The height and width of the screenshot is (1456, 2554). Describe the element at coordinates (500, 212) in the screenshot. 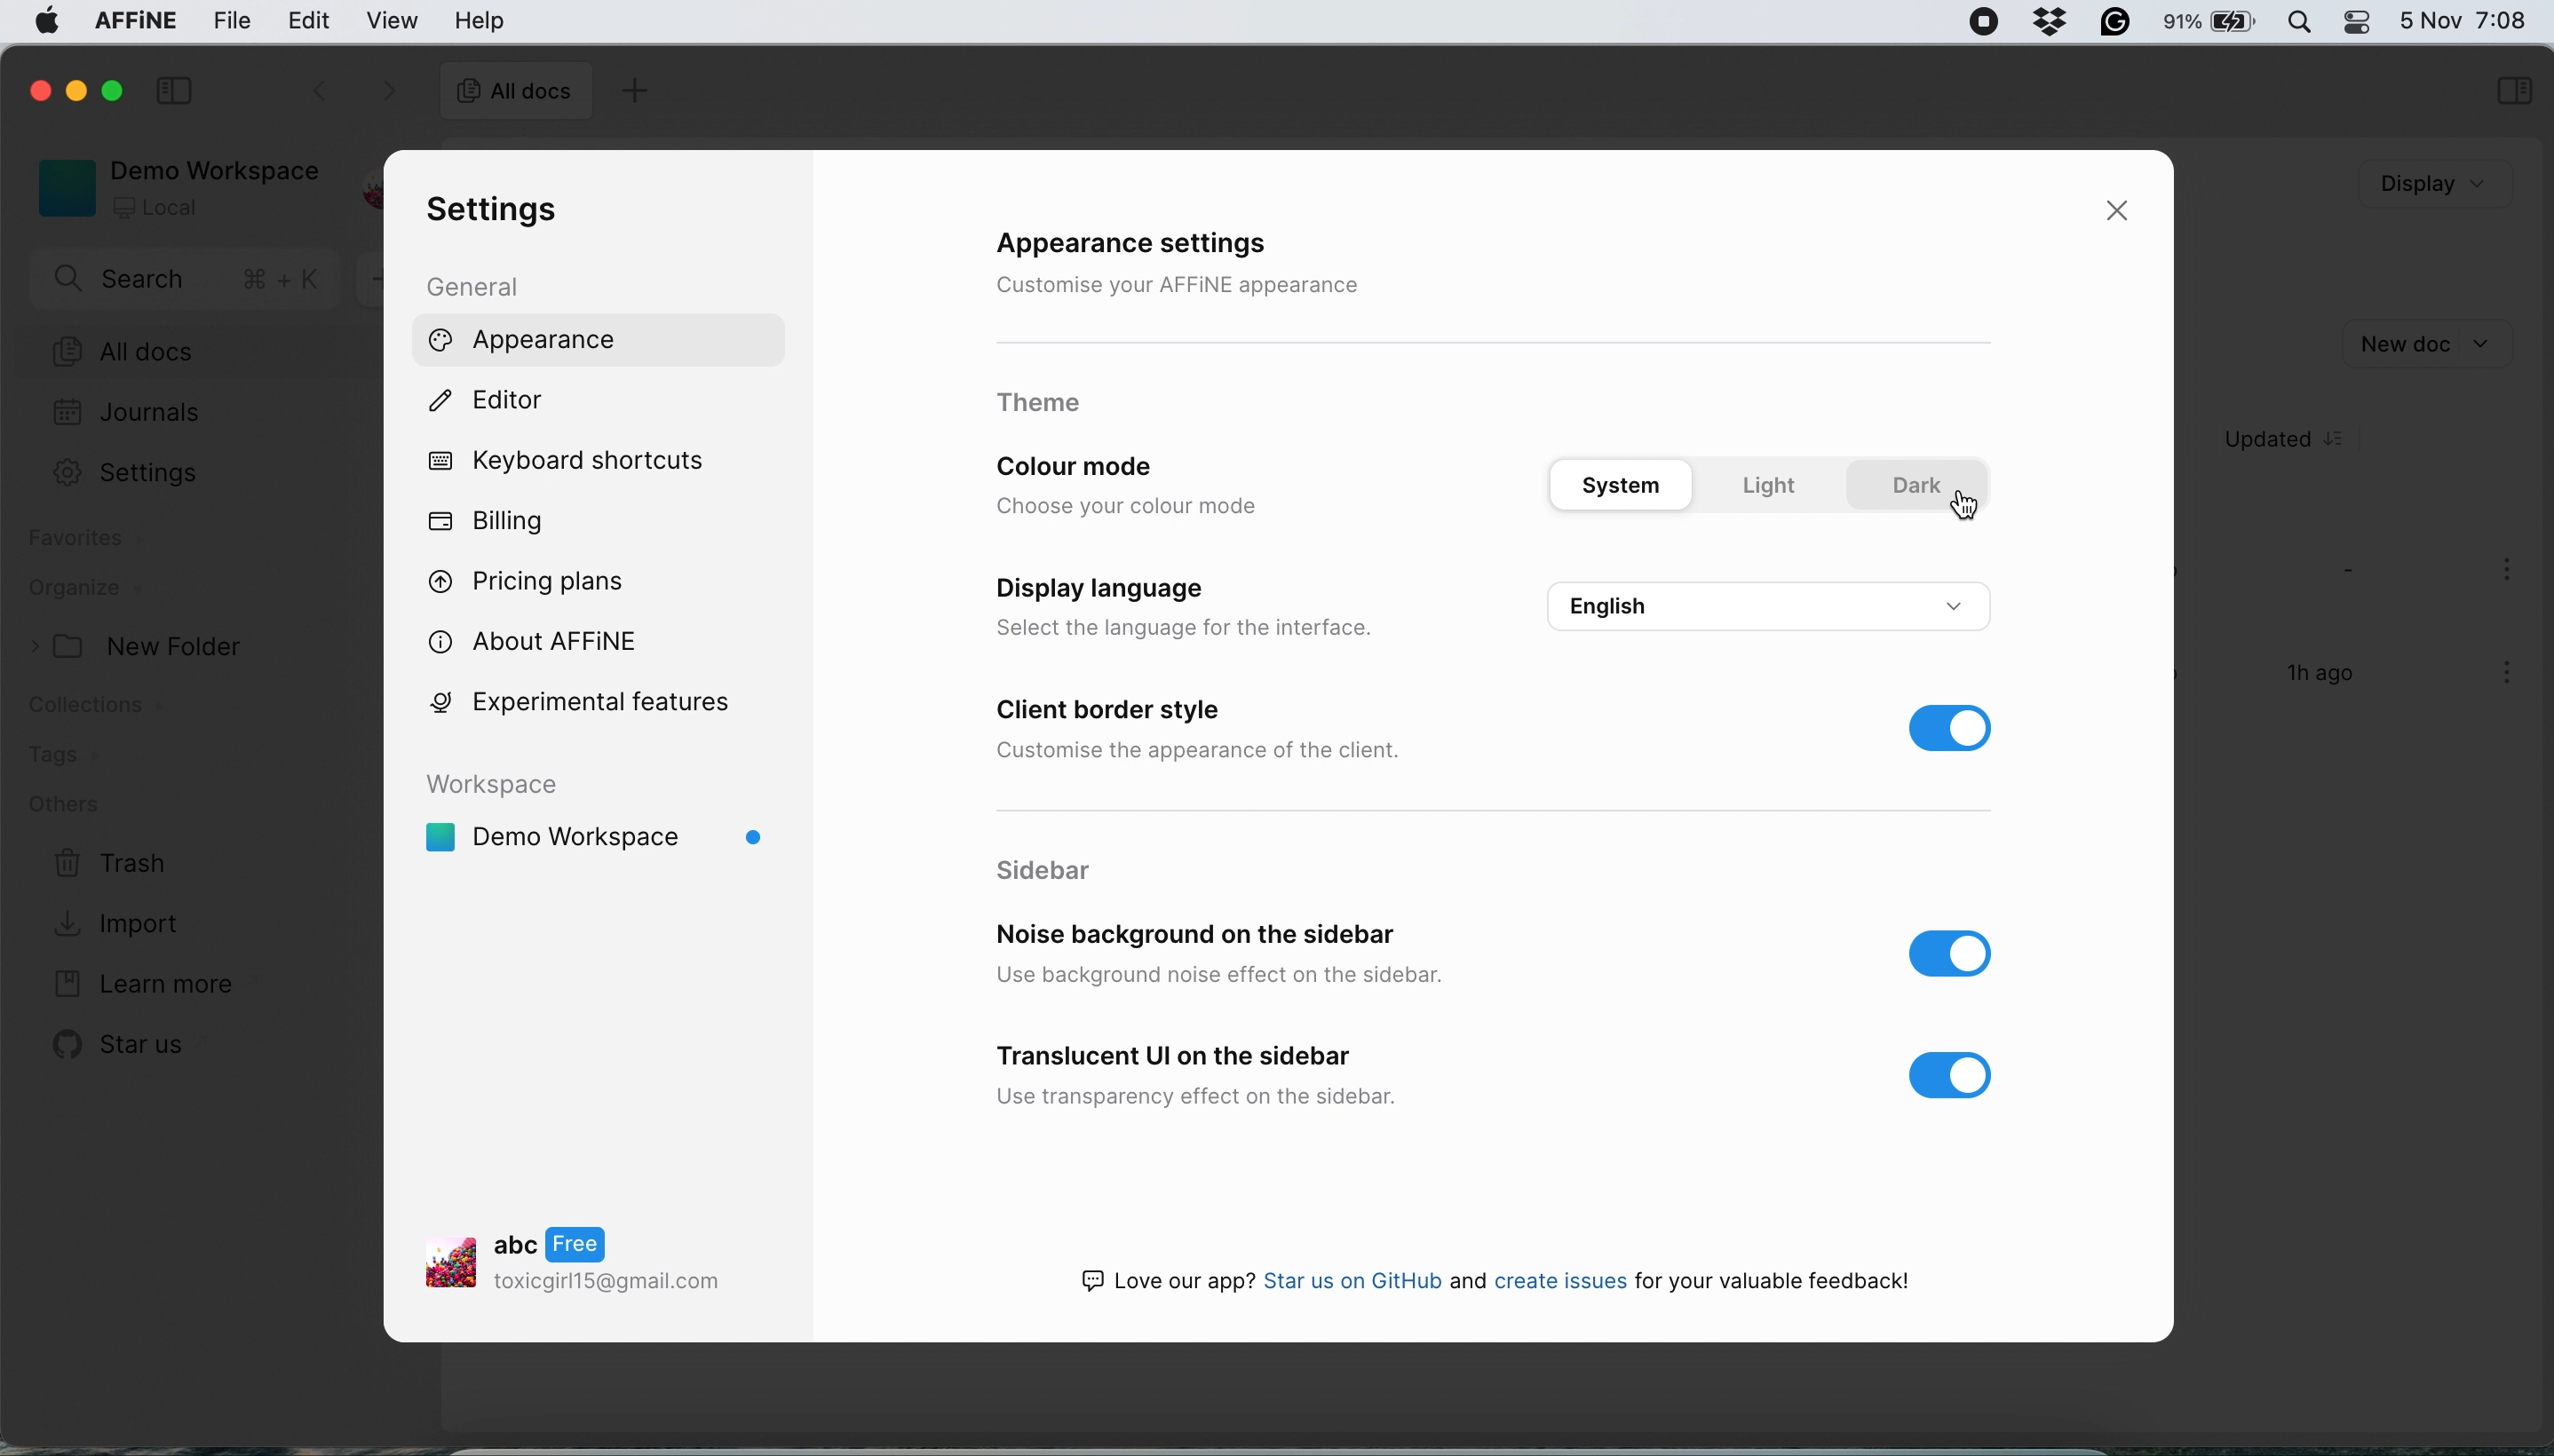

I see `settings` at that location.